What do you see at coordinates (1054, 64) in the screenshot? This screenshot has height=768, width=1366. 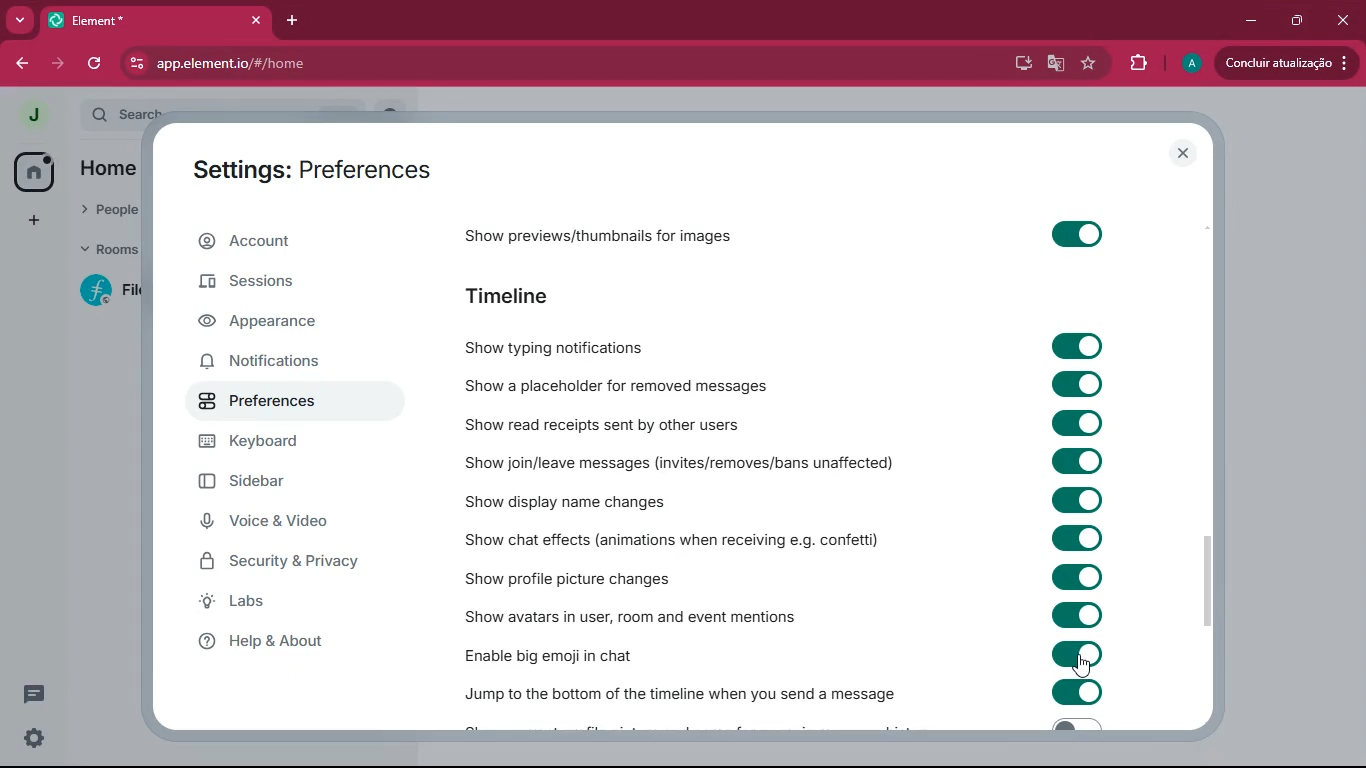 I see `google translate` at bounding box center [1054, 64].